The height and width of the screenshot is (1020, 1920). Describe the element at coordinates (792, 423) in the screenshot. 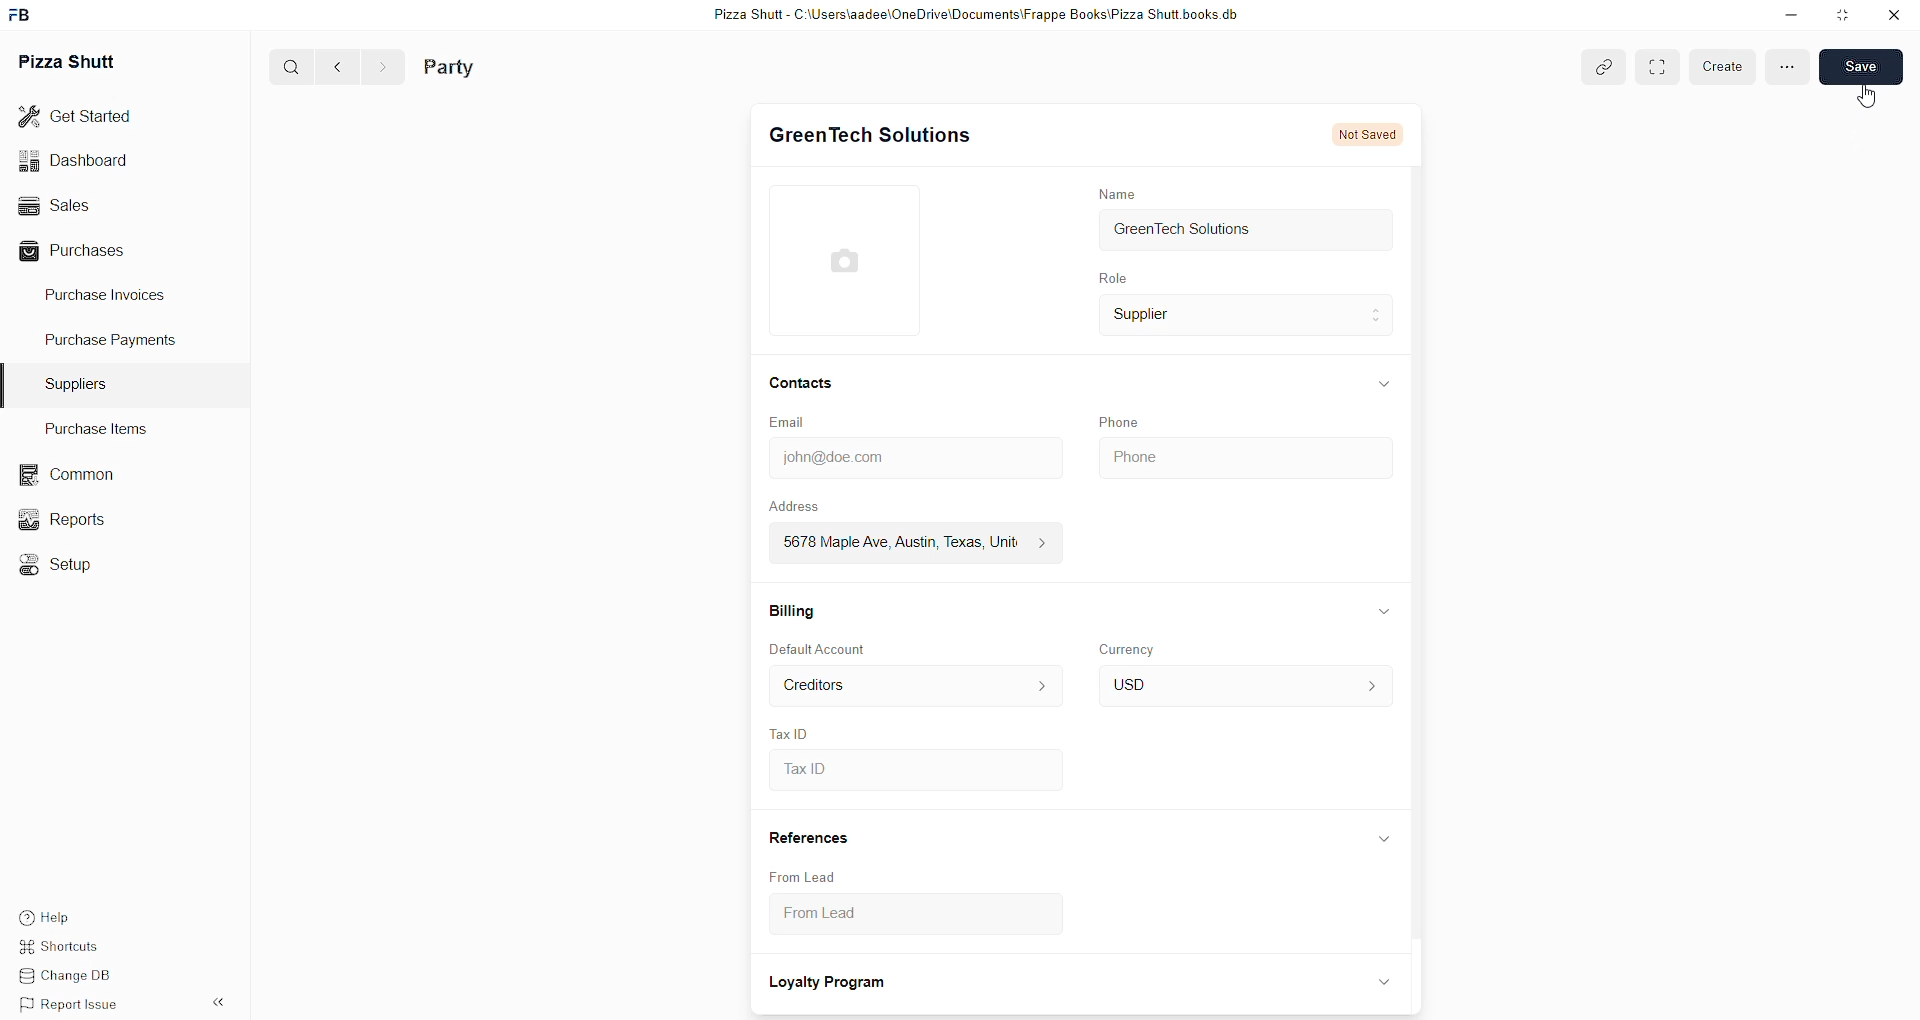

I see `Email` at that location.